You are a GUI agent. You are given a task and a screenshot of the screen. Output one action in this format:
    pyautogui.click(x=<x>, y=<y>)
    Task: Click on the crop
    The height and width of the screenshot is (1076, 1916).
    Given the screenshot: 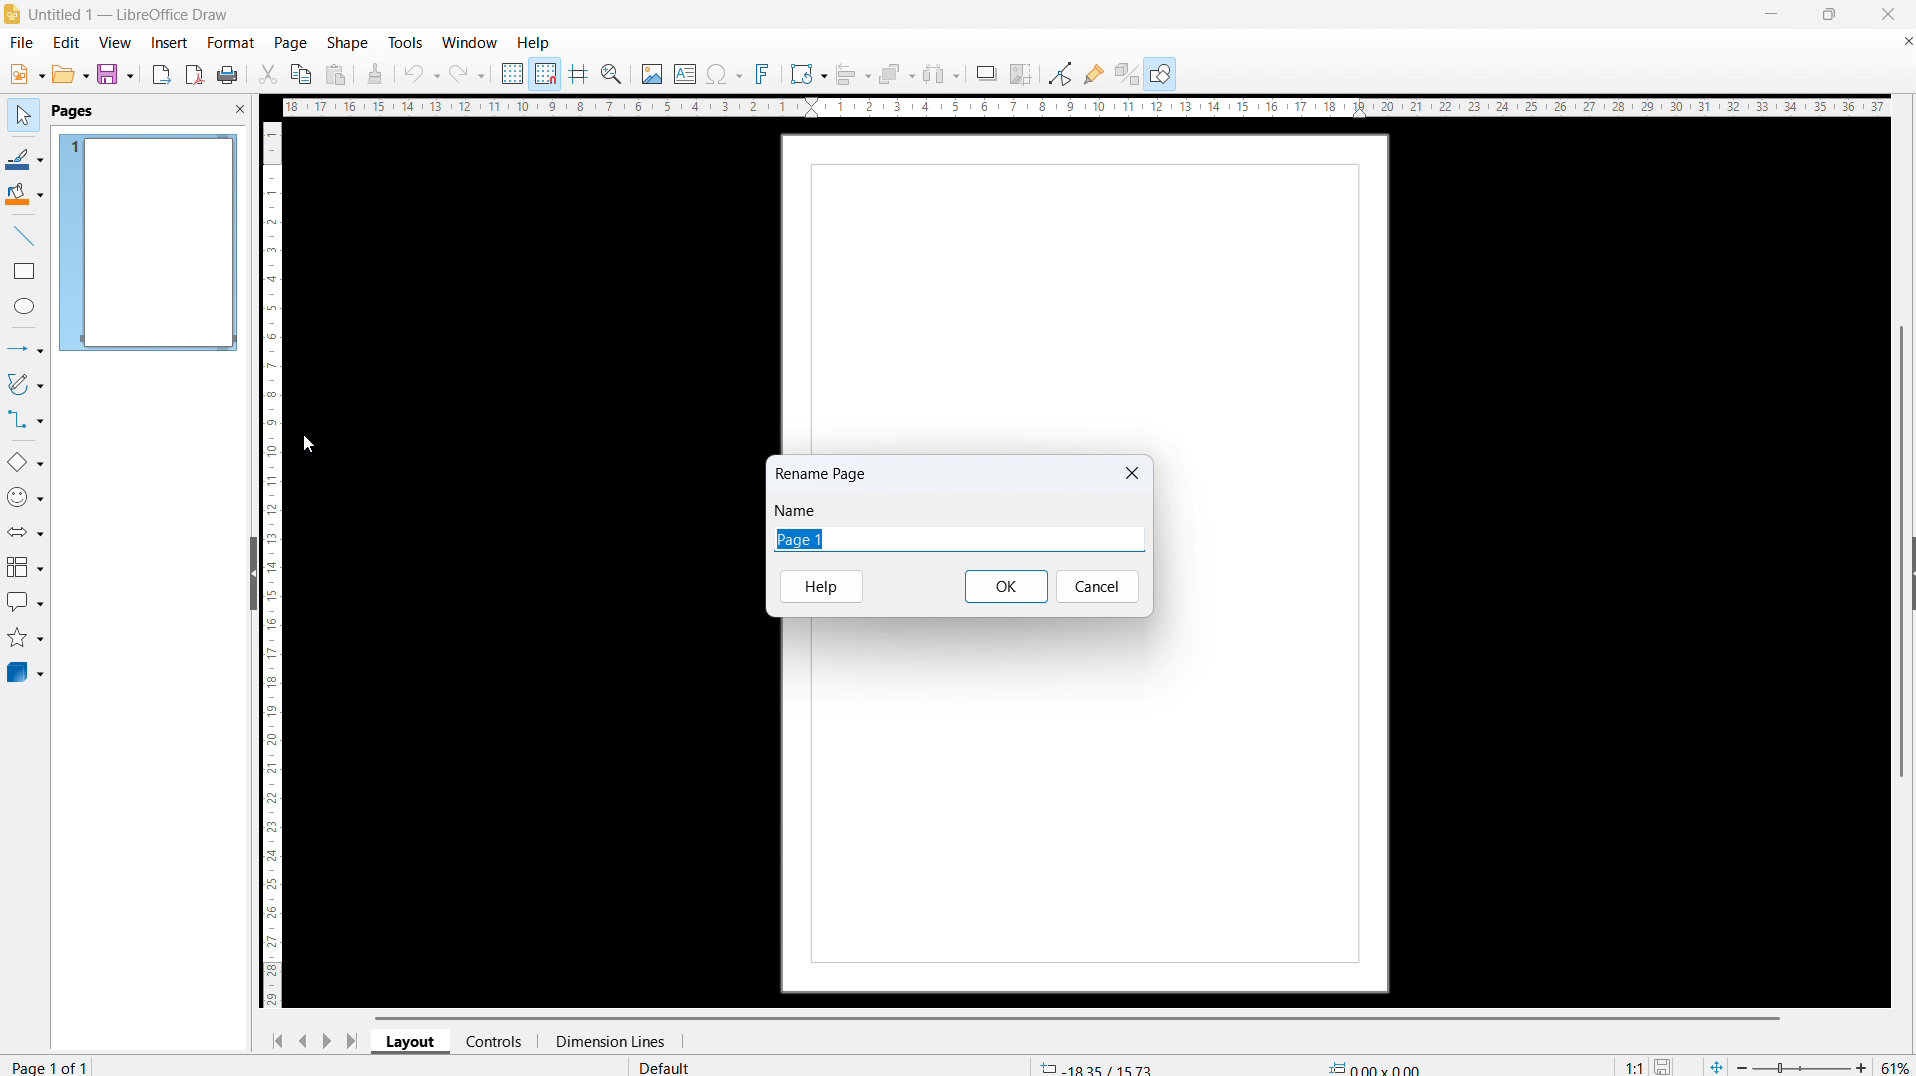 What is the action you would take?
    pyautogui.click(x=1023, y=73)
    